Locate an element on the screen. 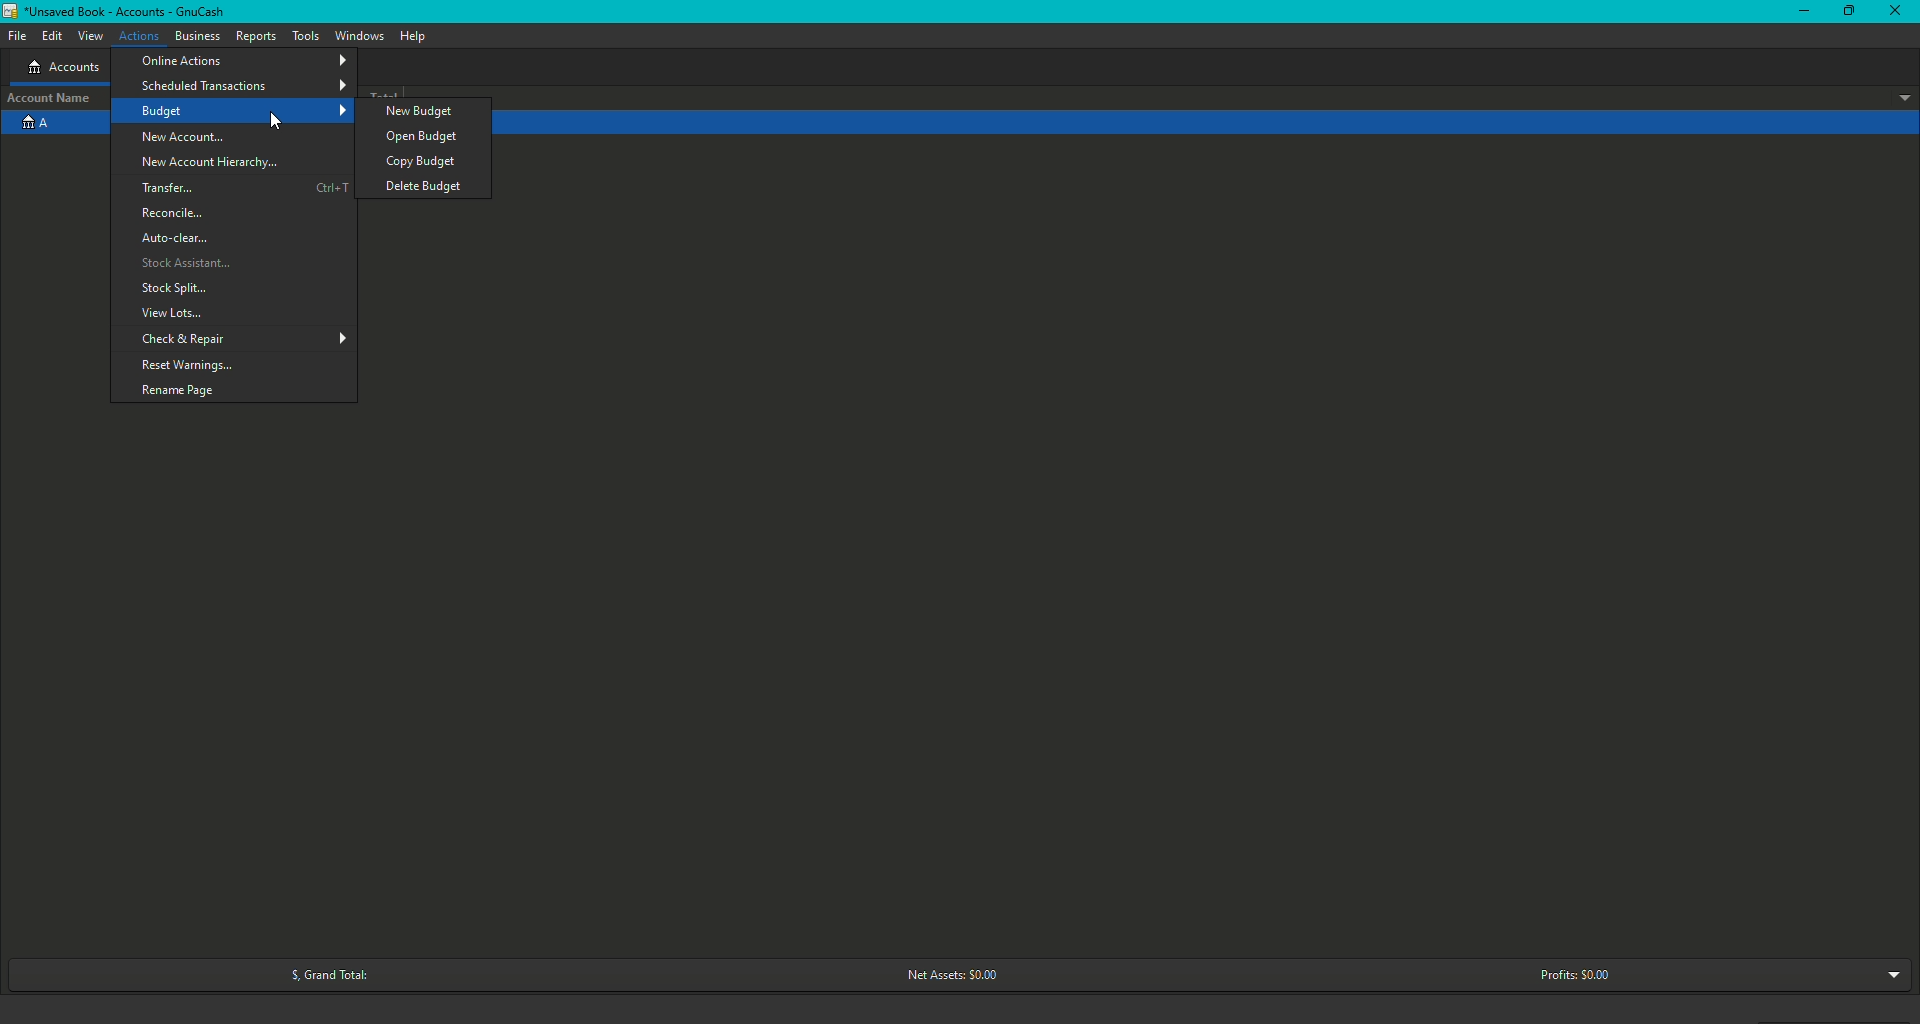 Image resolution: width=1920 pixels, height=1024 pixels. Account A is located at coordinates (39, 124).